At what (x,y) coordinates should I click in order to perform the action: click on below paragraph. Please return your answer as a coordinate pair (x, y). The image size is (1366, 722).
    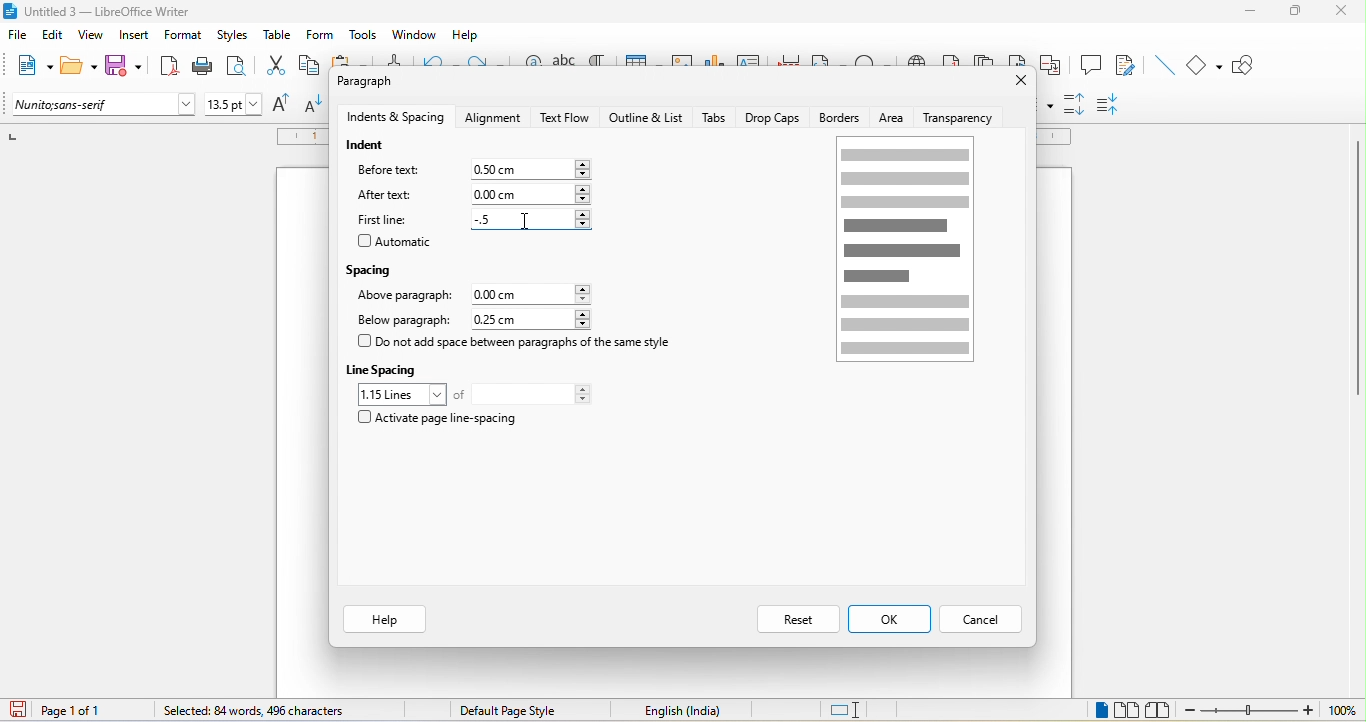
    Looking at the image, I should click on (405, 322).